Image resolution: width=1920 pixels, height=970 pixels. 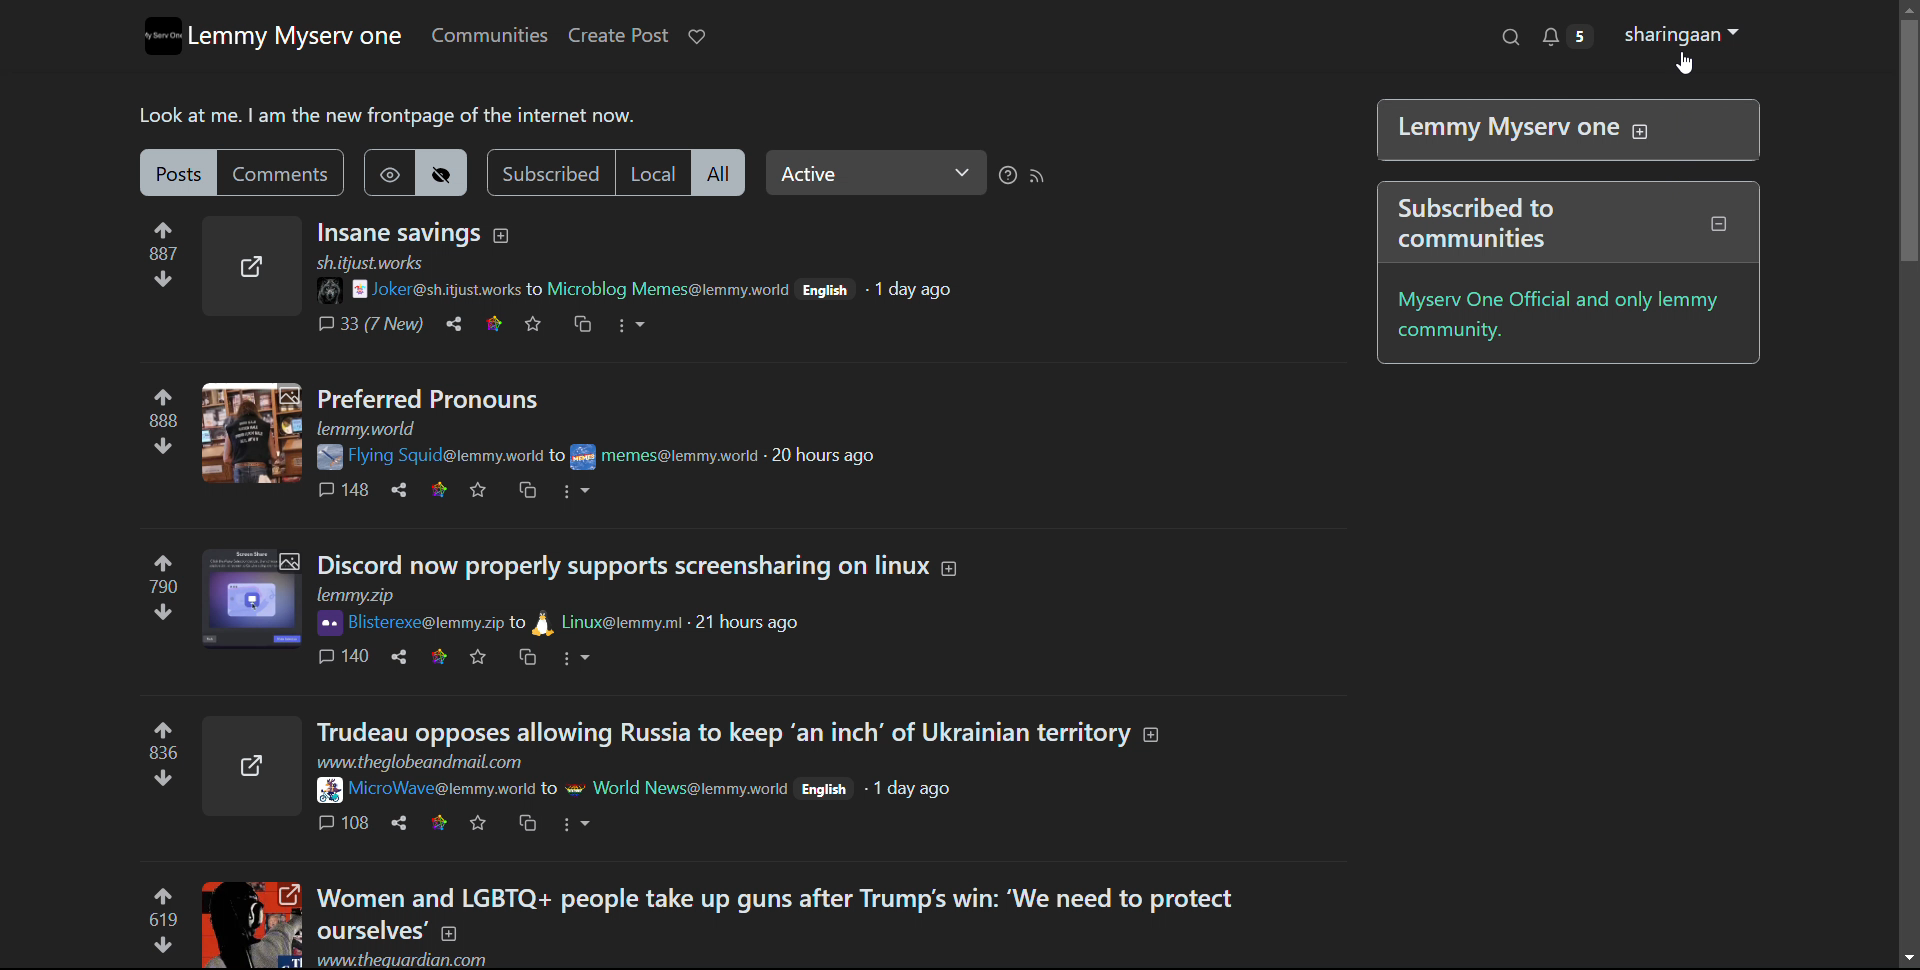 I want to click on comments 140, so click(x=343, y=656).